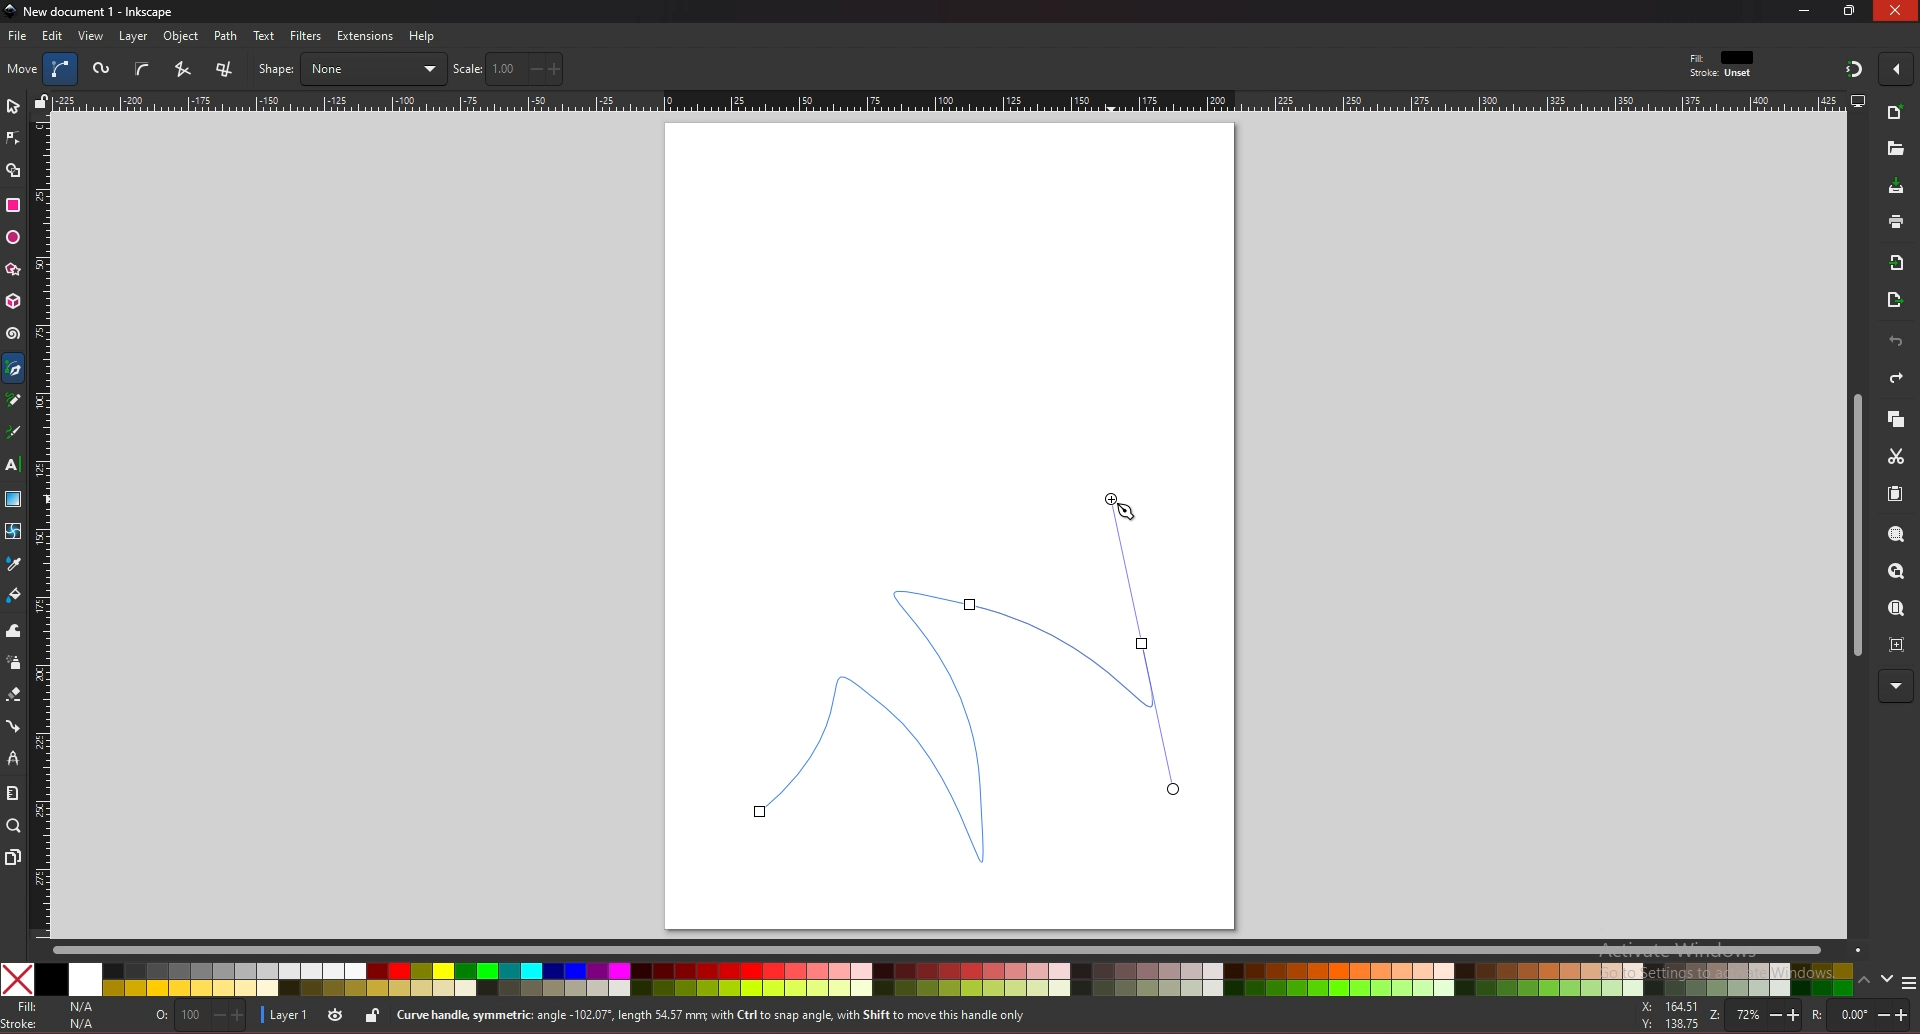 This screenshot has height=1034, width=1920. Describe the element at coordinates (40, 528) in the screenshot. I see `vertical rule` at that location.